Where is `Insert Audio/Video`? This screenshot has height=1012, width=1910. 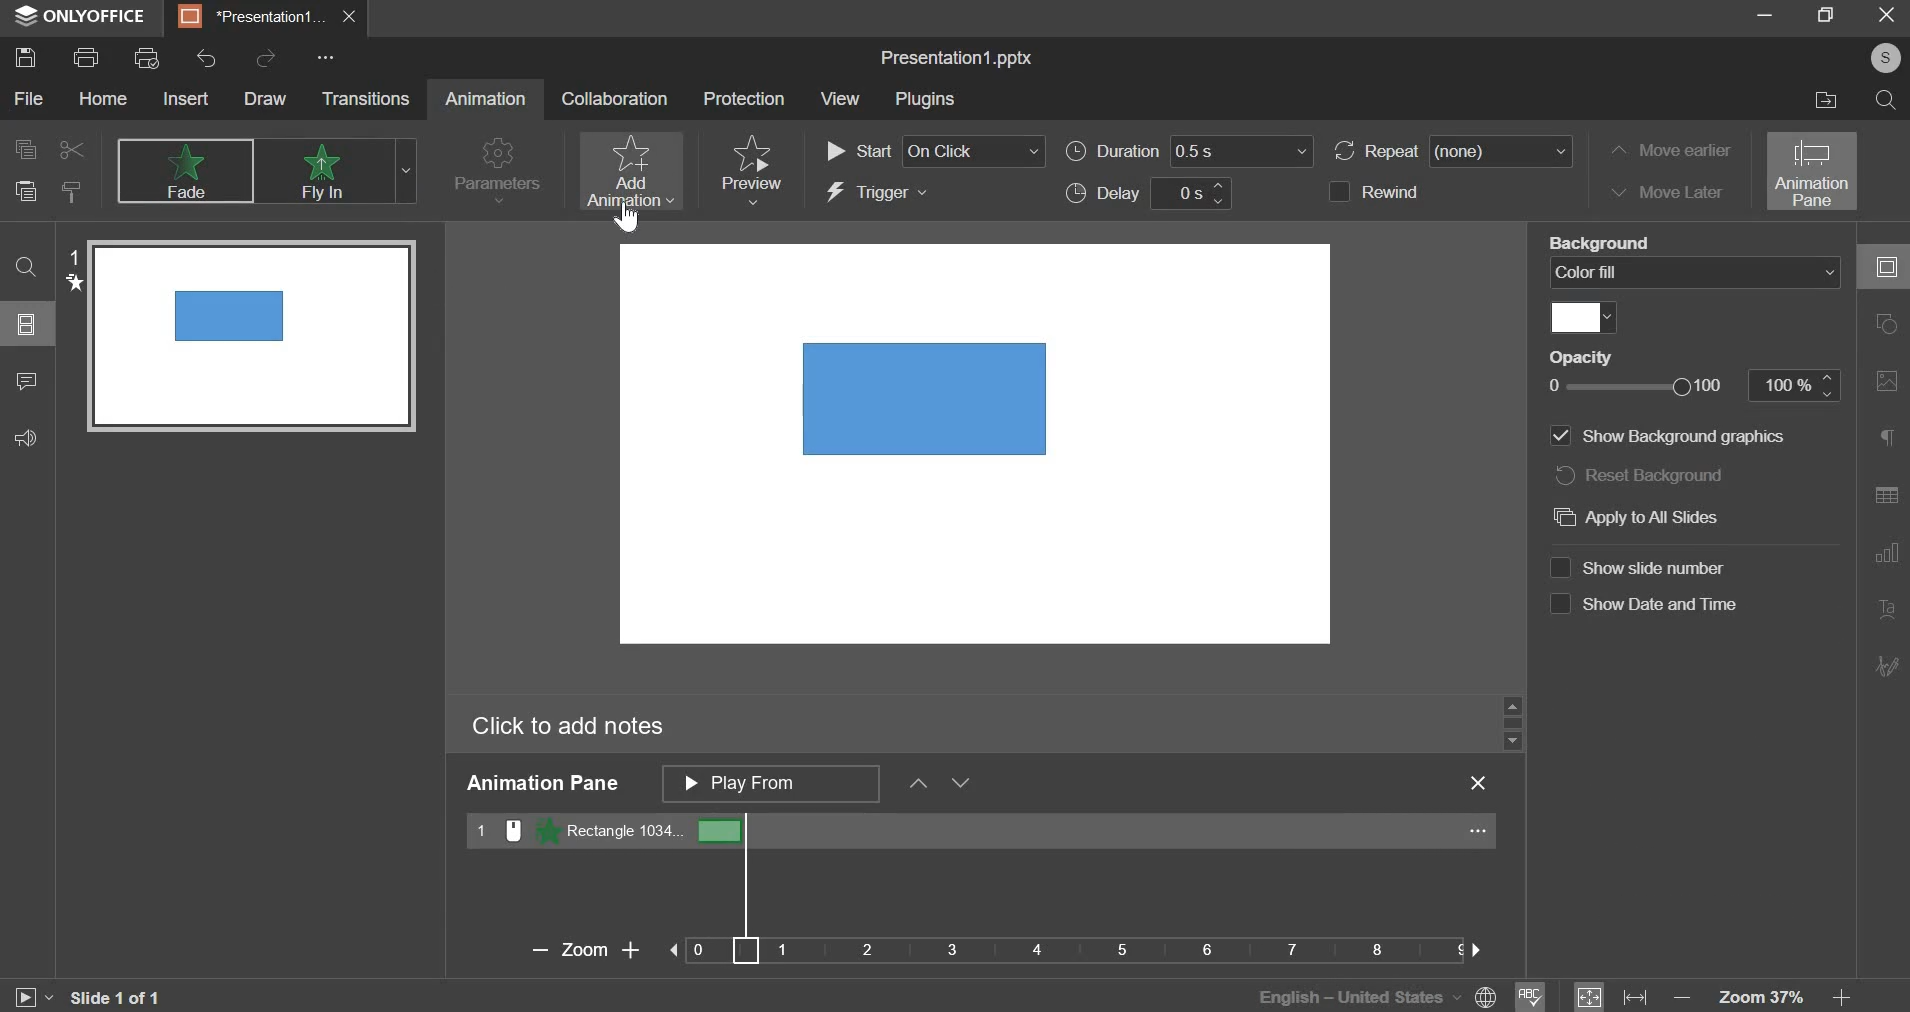 Insert Audio/Video is located at coordinates (1889, 609).